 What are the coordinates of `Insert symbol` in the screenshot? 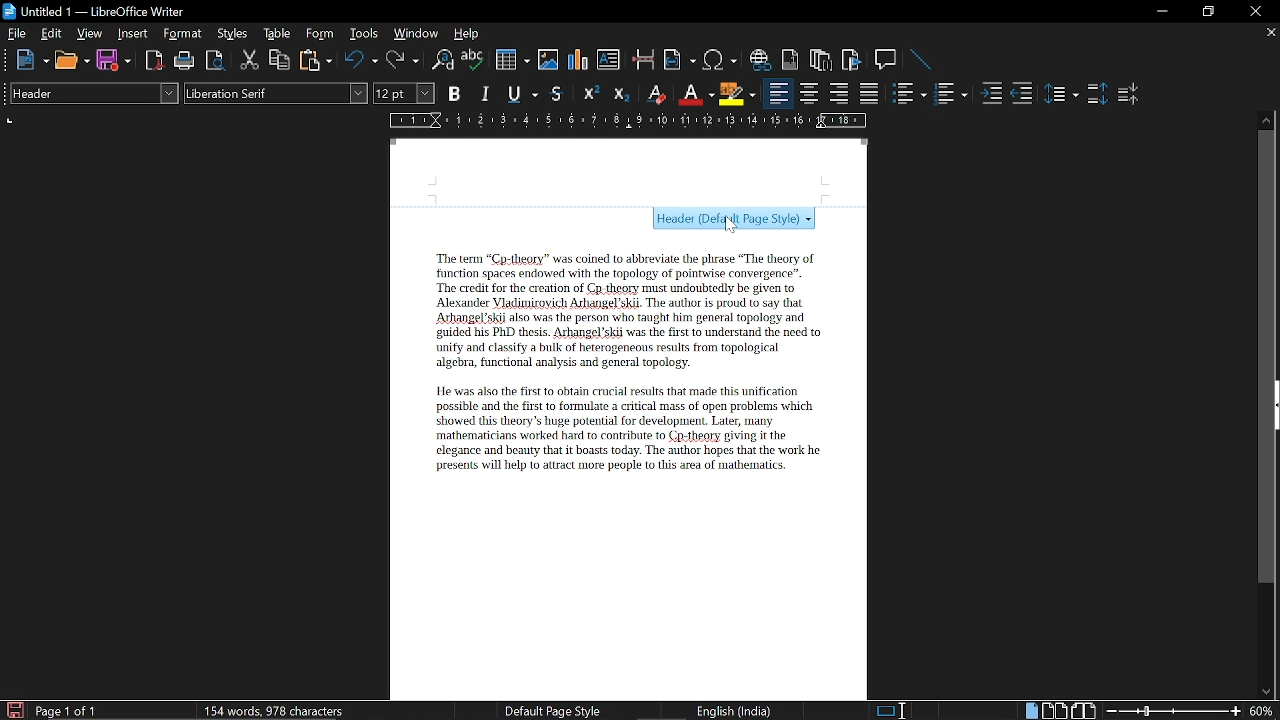 It's located at (722, 60).